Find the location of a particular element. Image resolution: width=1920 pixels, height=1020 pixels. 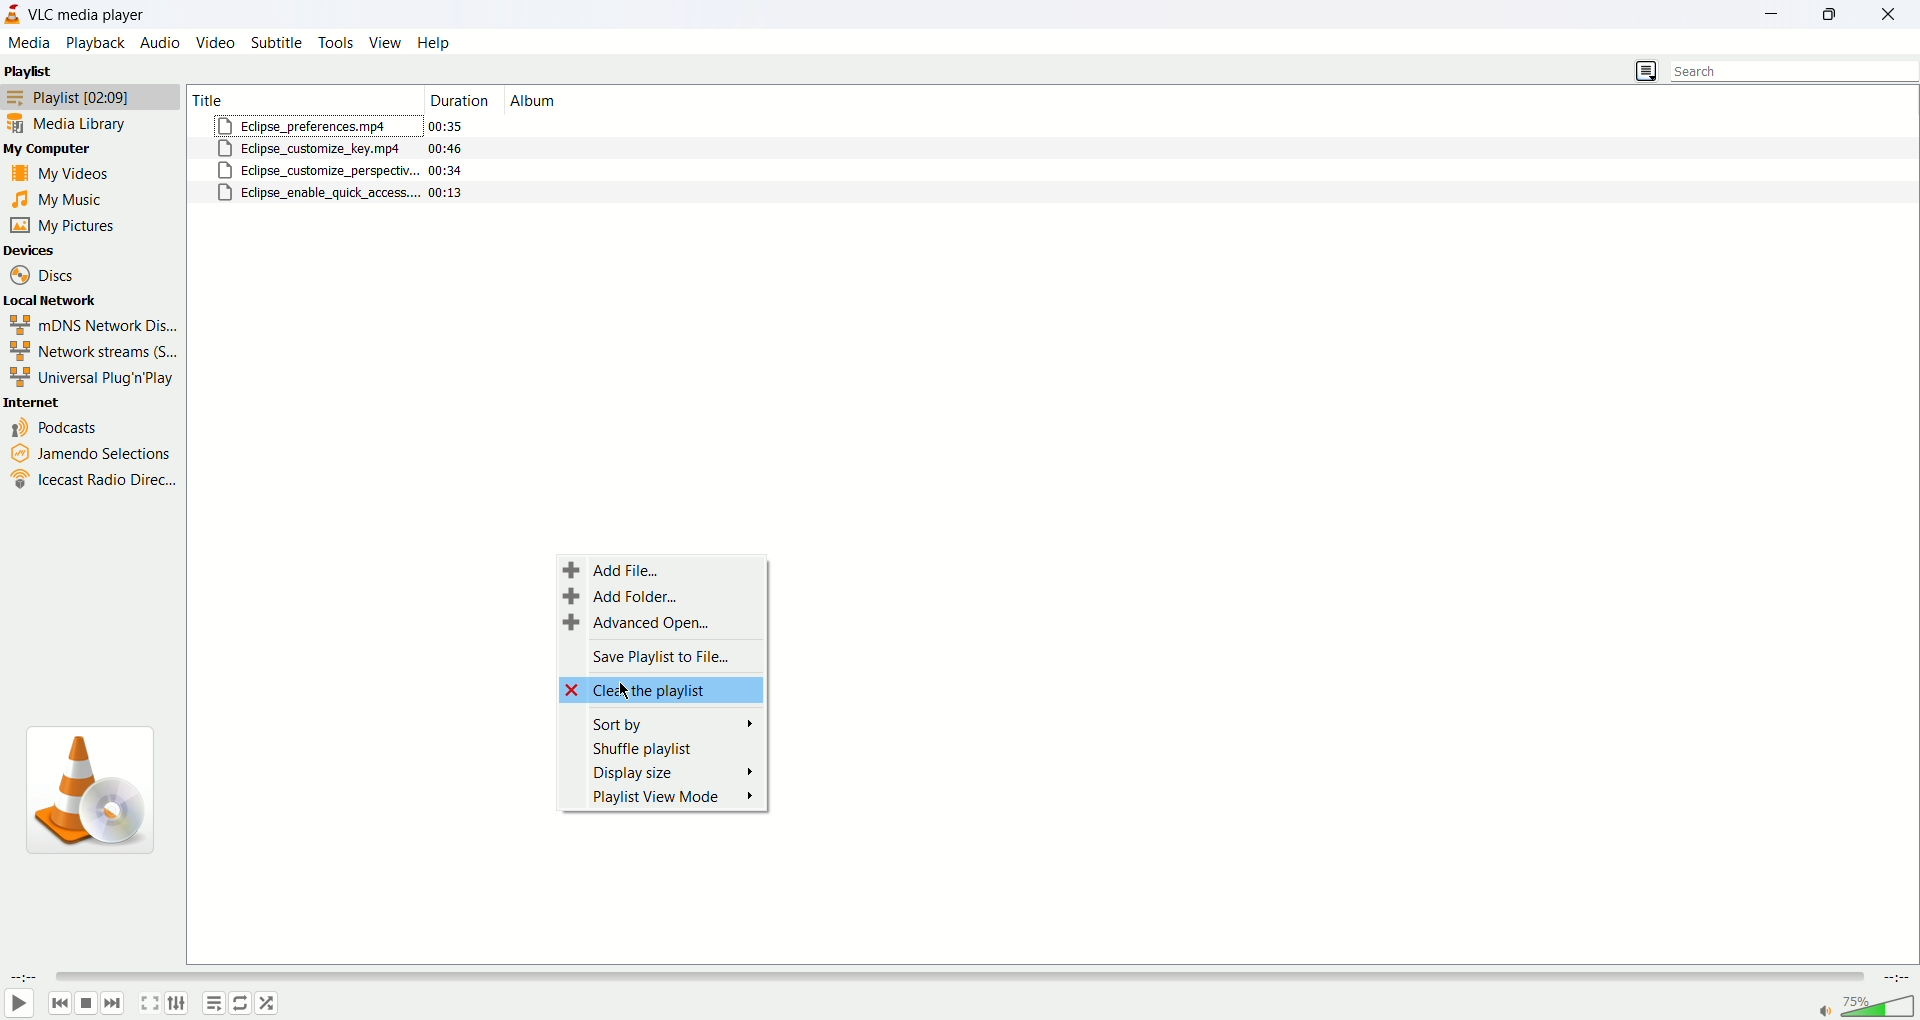

maximize is located at coordinates (1841, 16).